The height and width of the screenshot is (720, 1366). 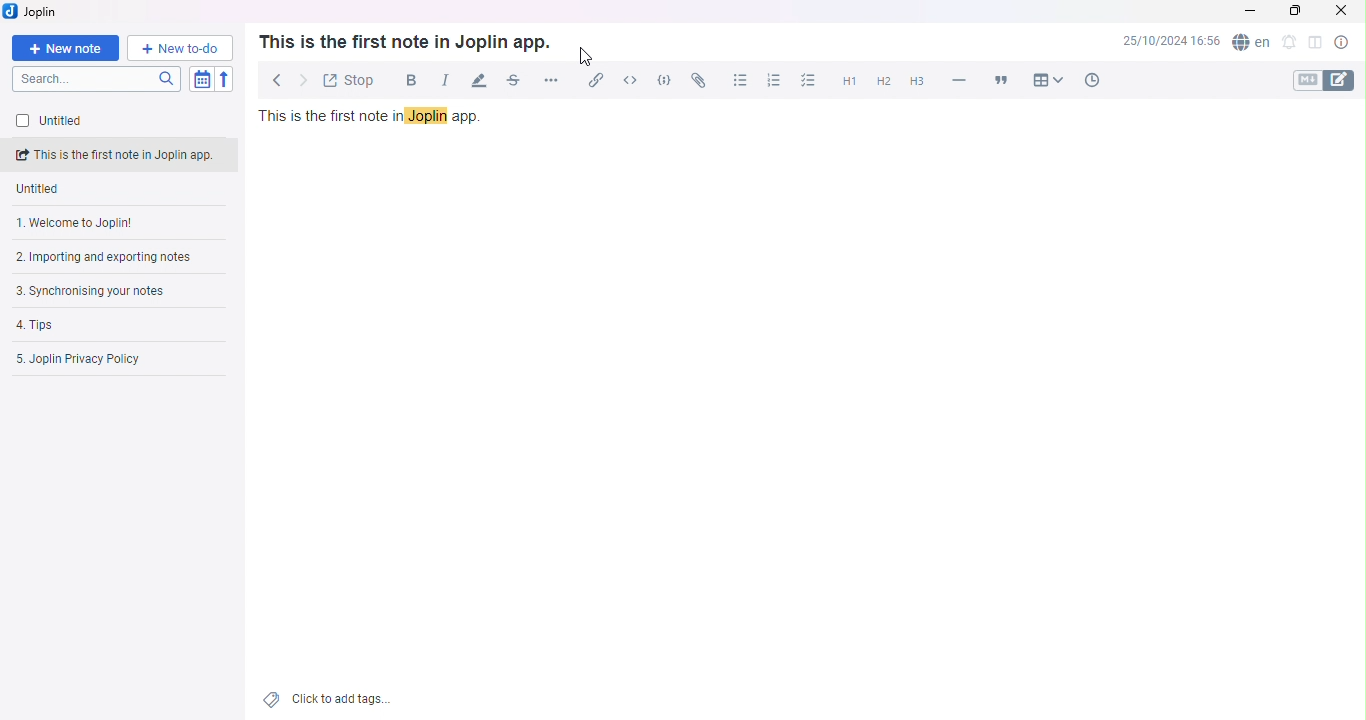 What do you see at coordinates (440, 80) in the screenshot?
I see `Italic` at bounding box center [440, 80].